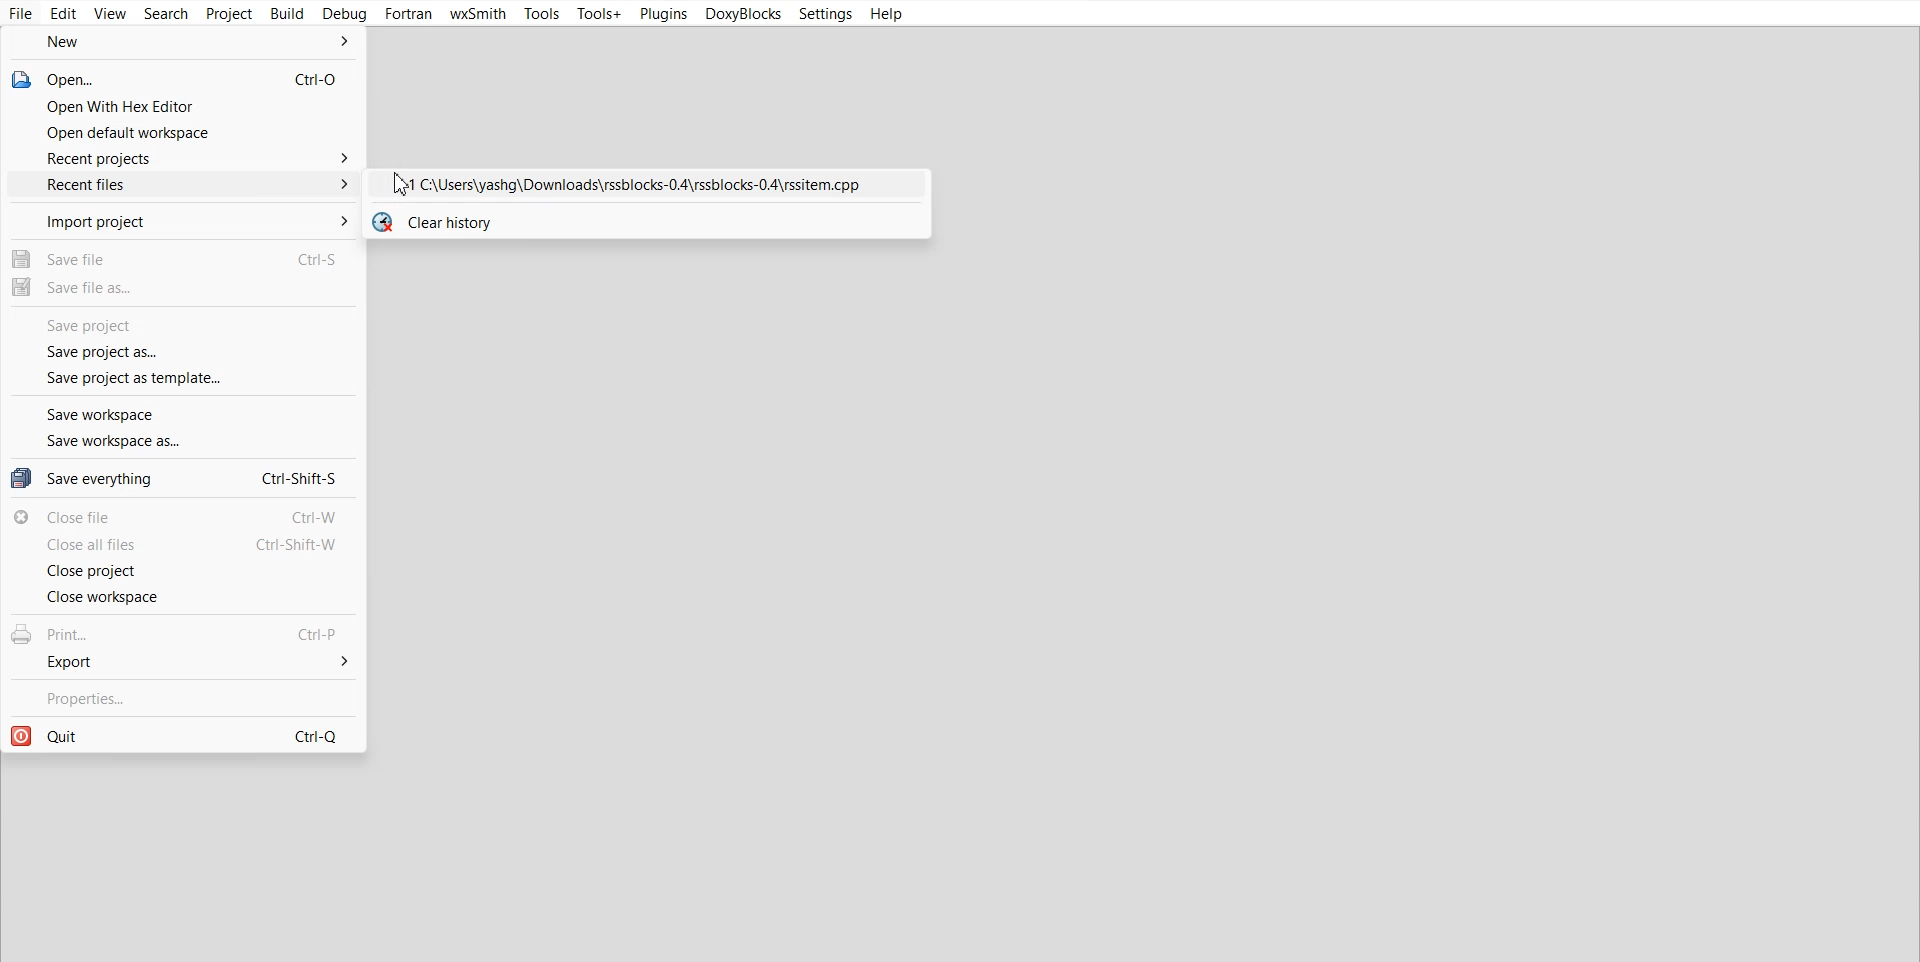  I want to click on Save project, so click(181, 325).